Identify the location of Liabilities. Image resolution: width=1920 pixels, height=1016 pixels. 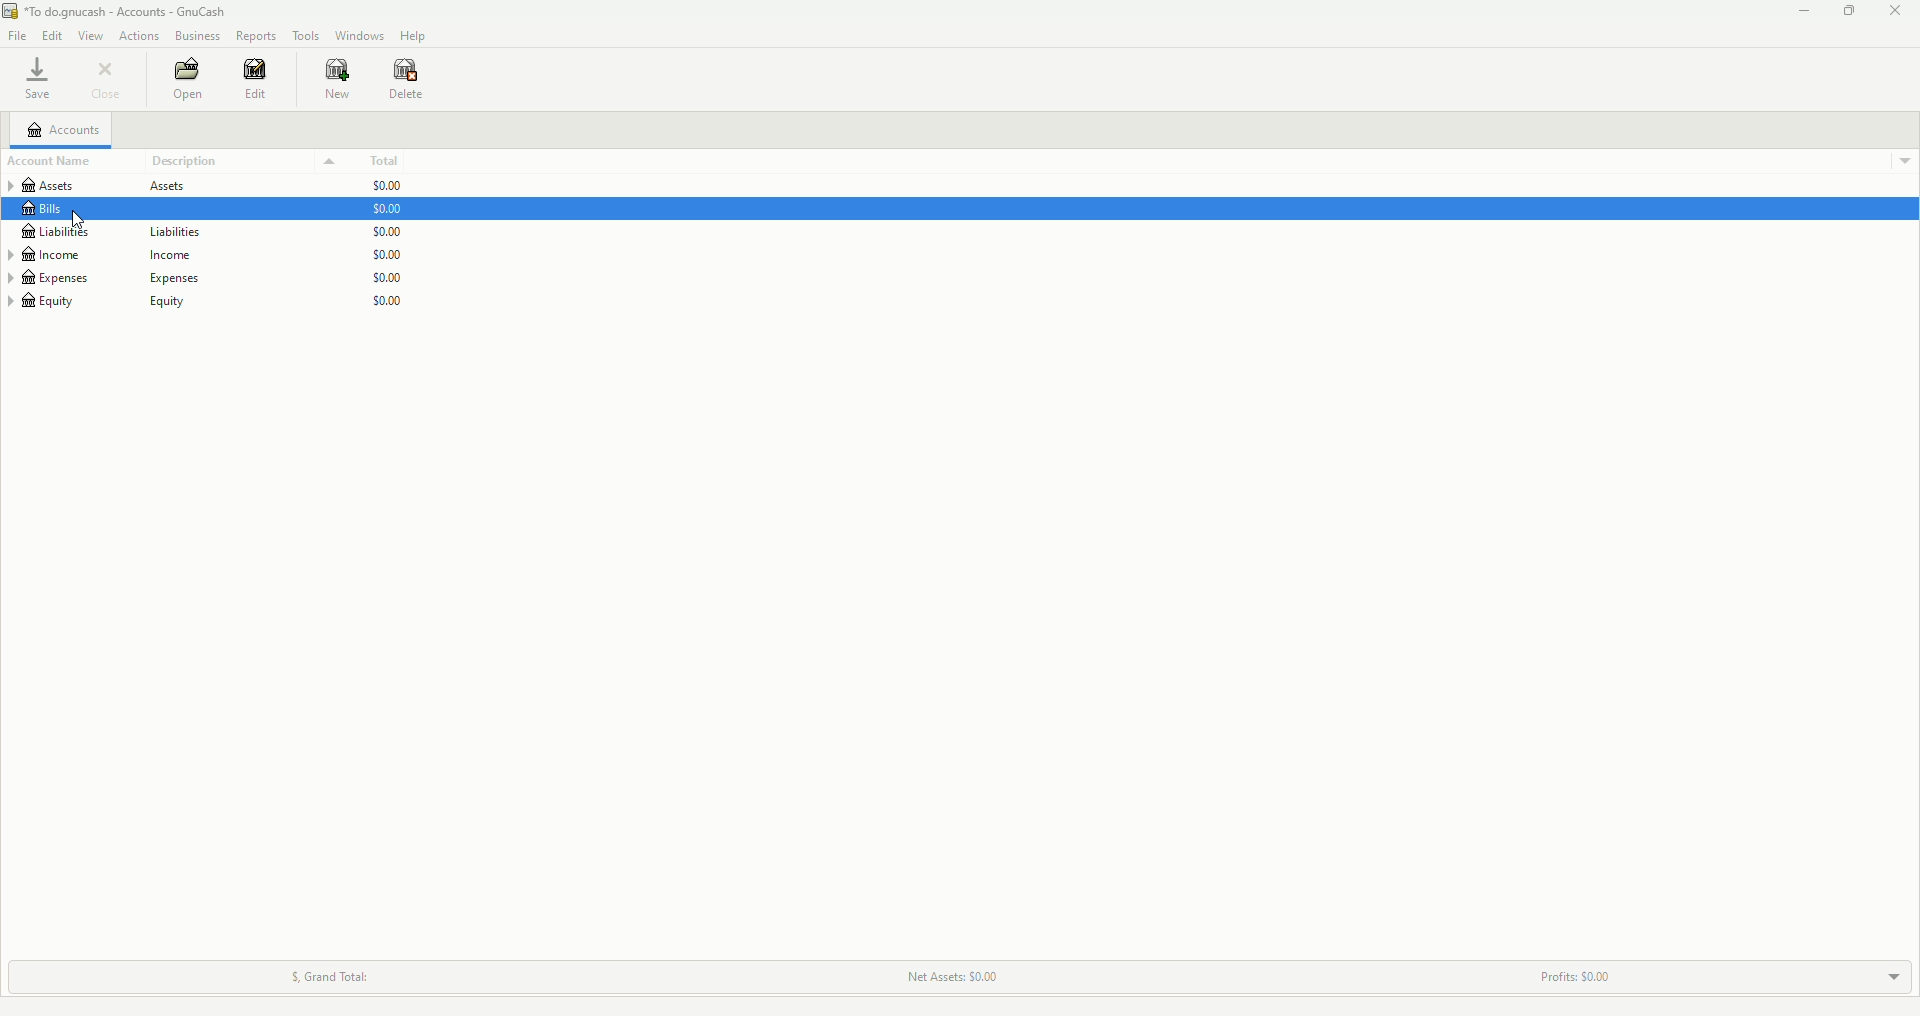
(153, 232).